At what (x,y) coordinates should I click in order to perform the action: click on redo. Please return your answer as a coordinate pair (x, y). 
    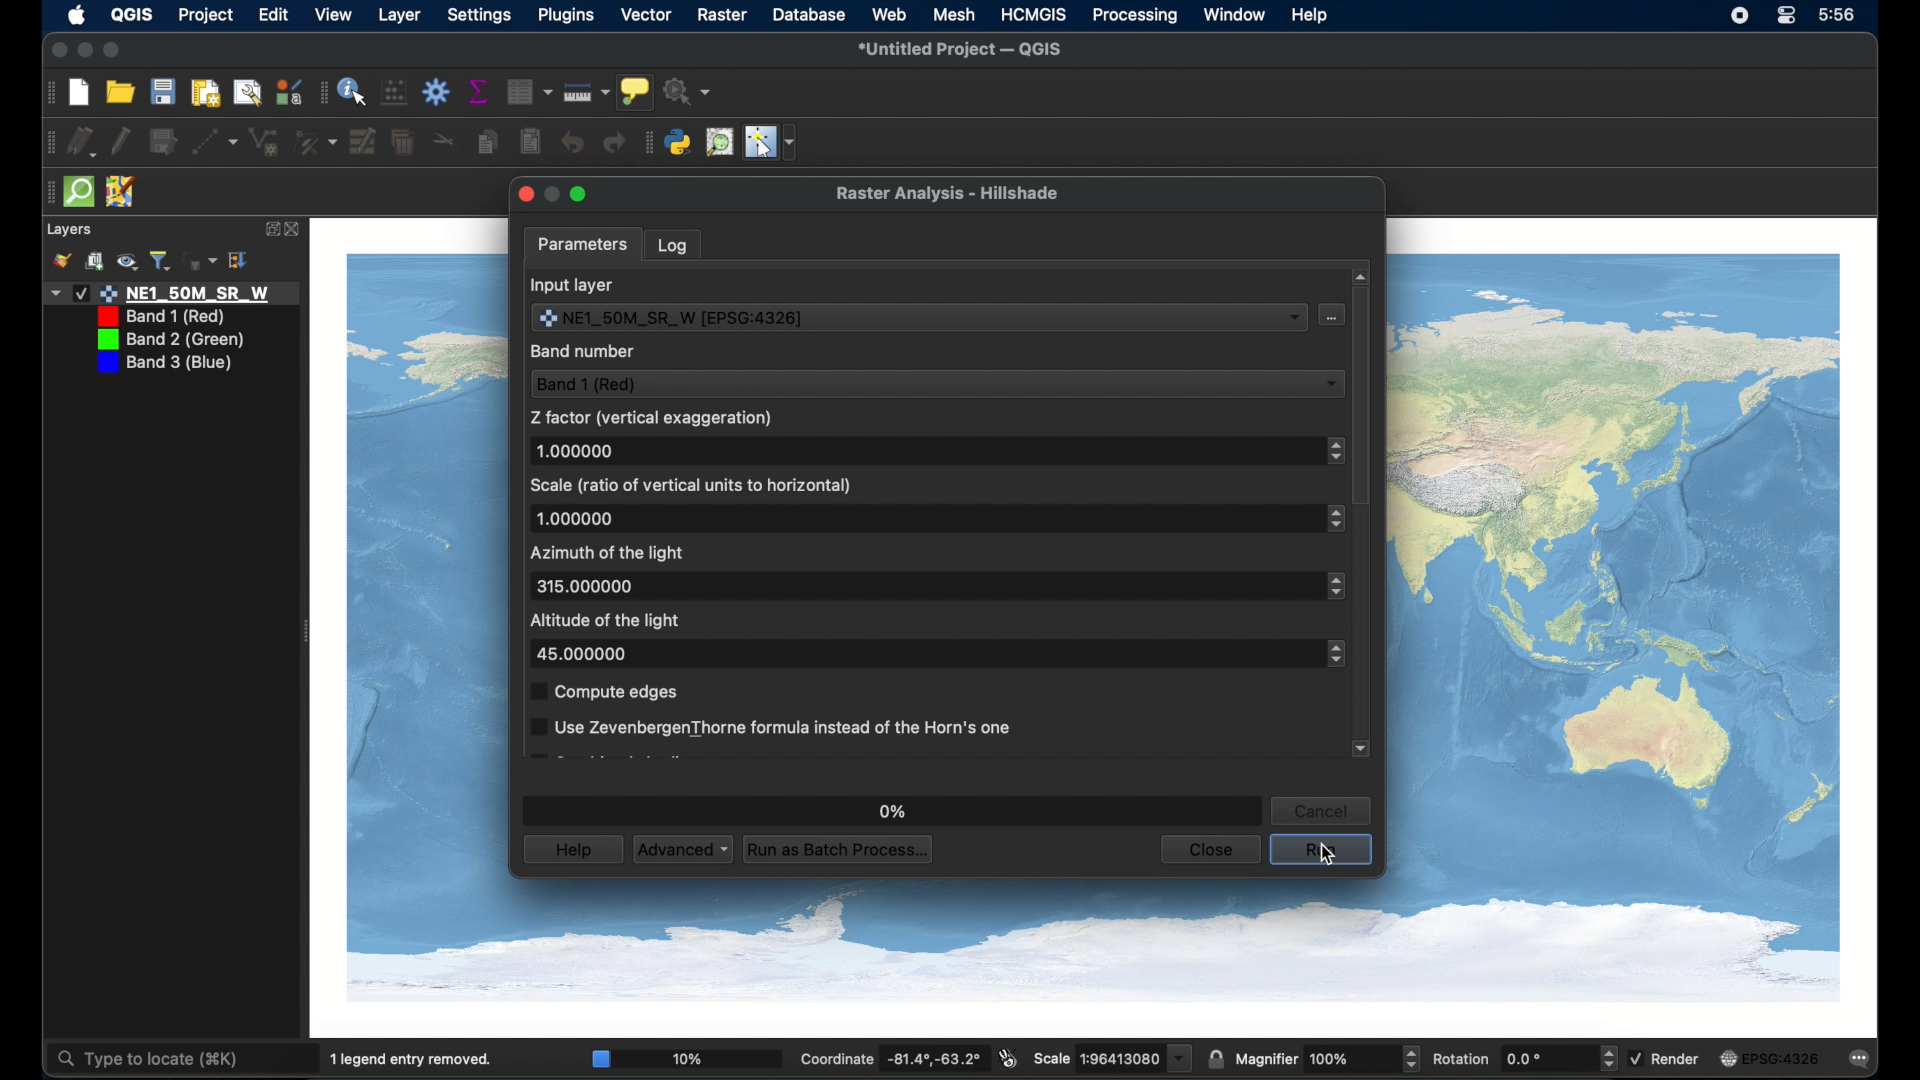
    Looking at the image, I should click on (613, 142).